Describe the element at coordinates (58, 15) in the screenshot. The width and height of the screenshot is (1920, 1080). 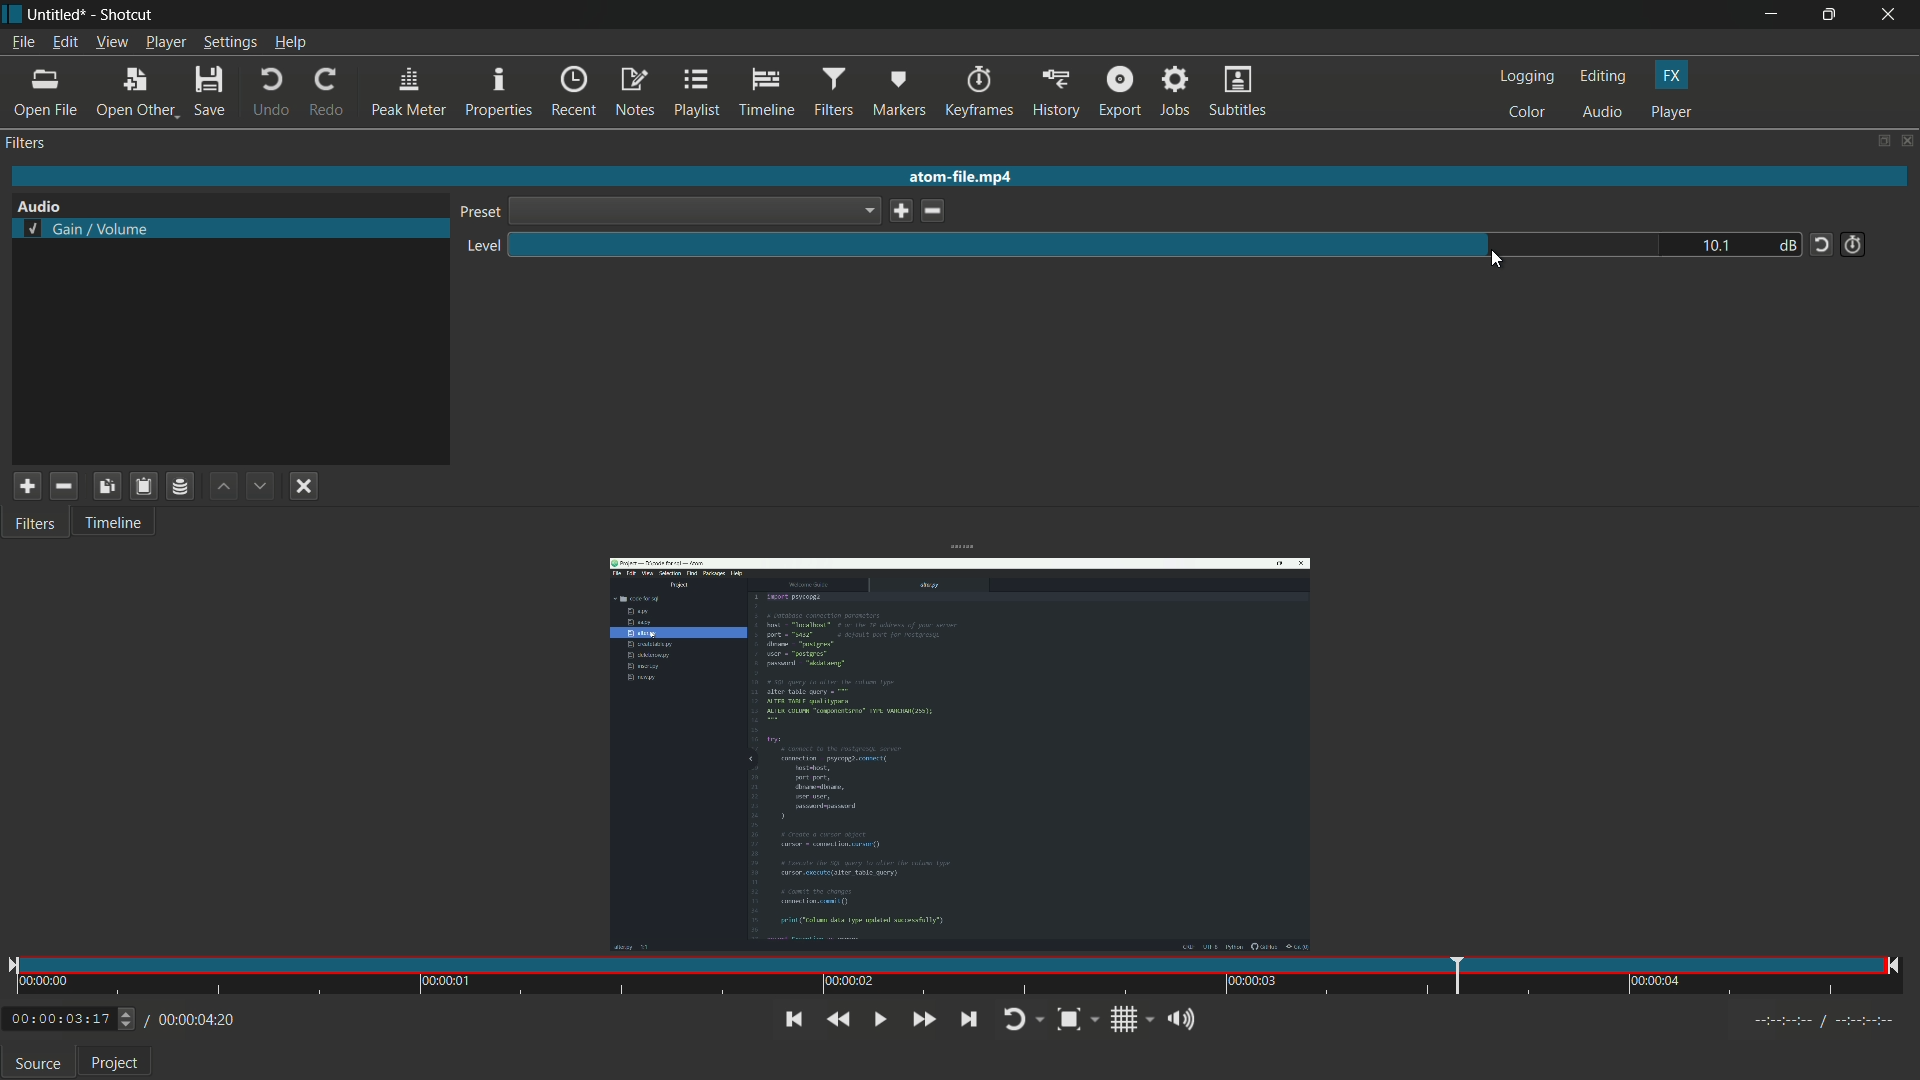
I see `Untitled (file name)` at that location.